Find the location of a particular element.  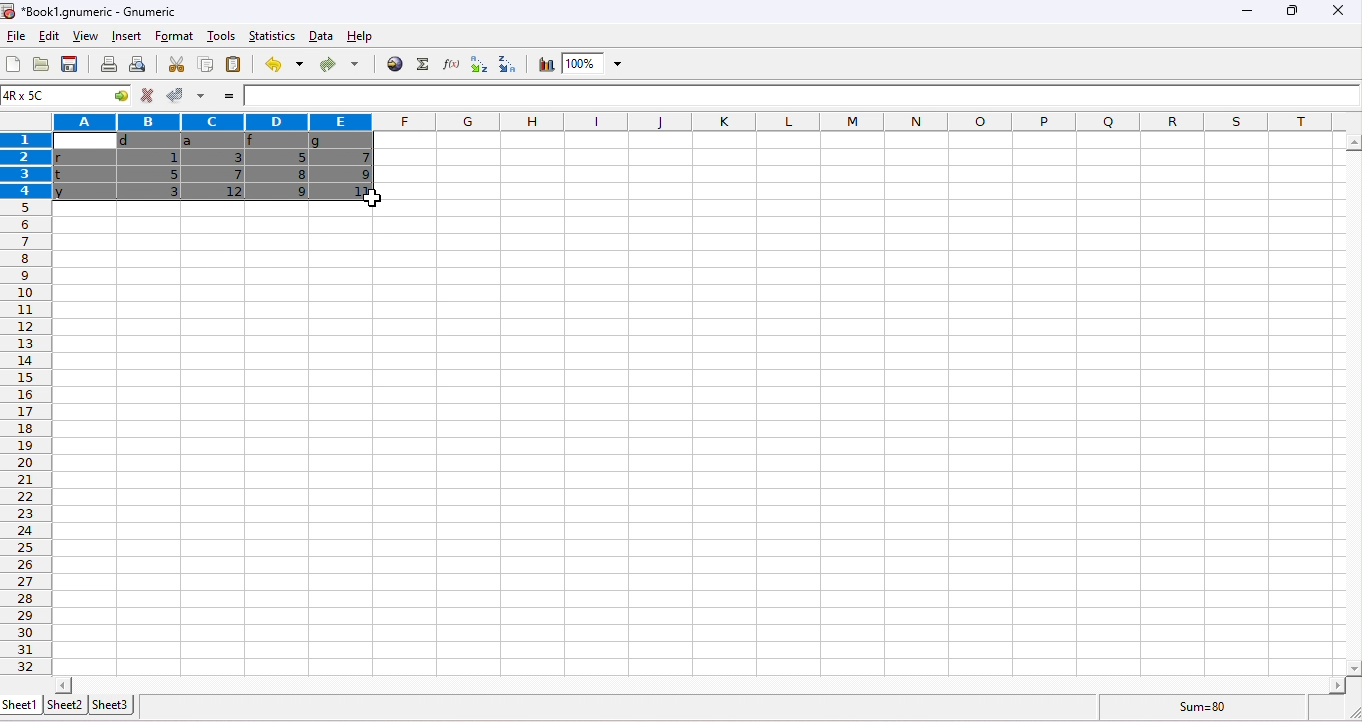

zoom is located at coordinates (592, 63).